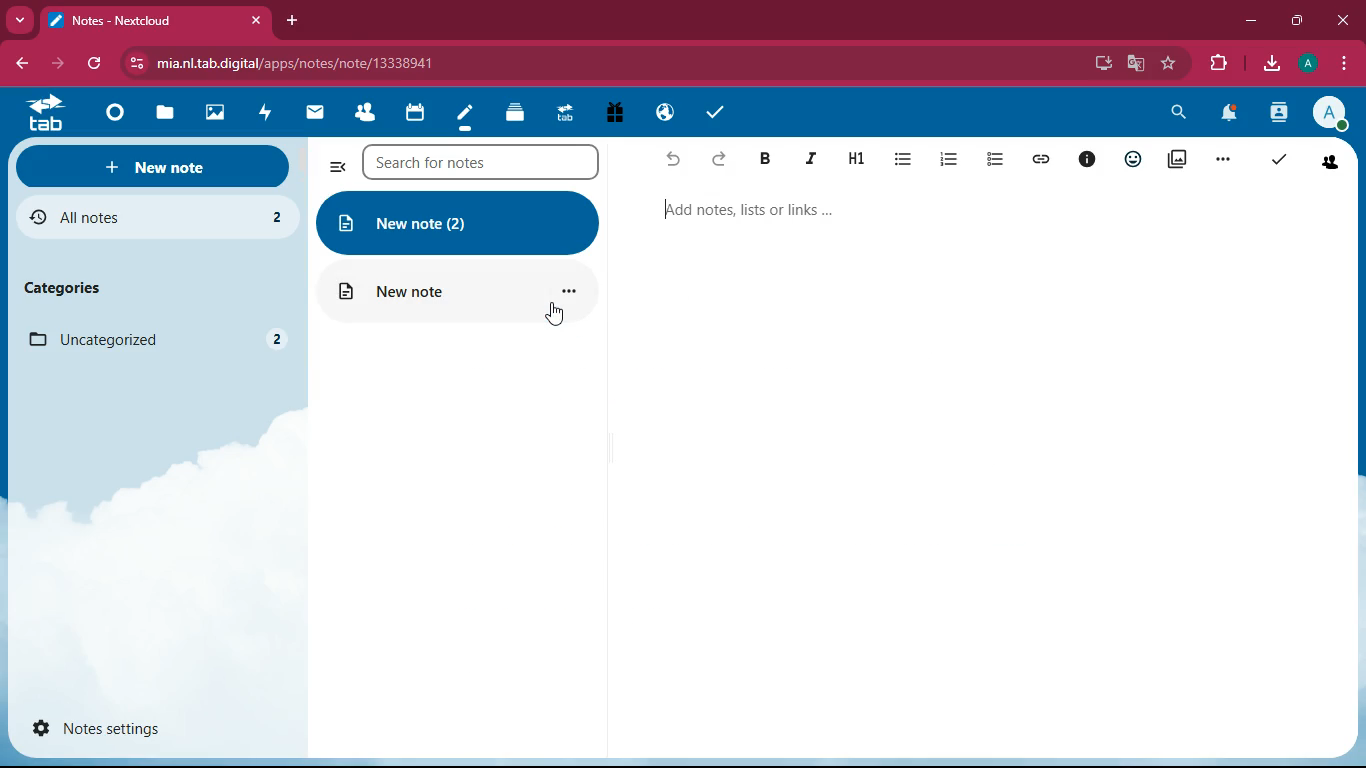 The image size is (1366, 768). Describe the element at coordinates (769, 160) in the screenshot. I see `dark` at that location.